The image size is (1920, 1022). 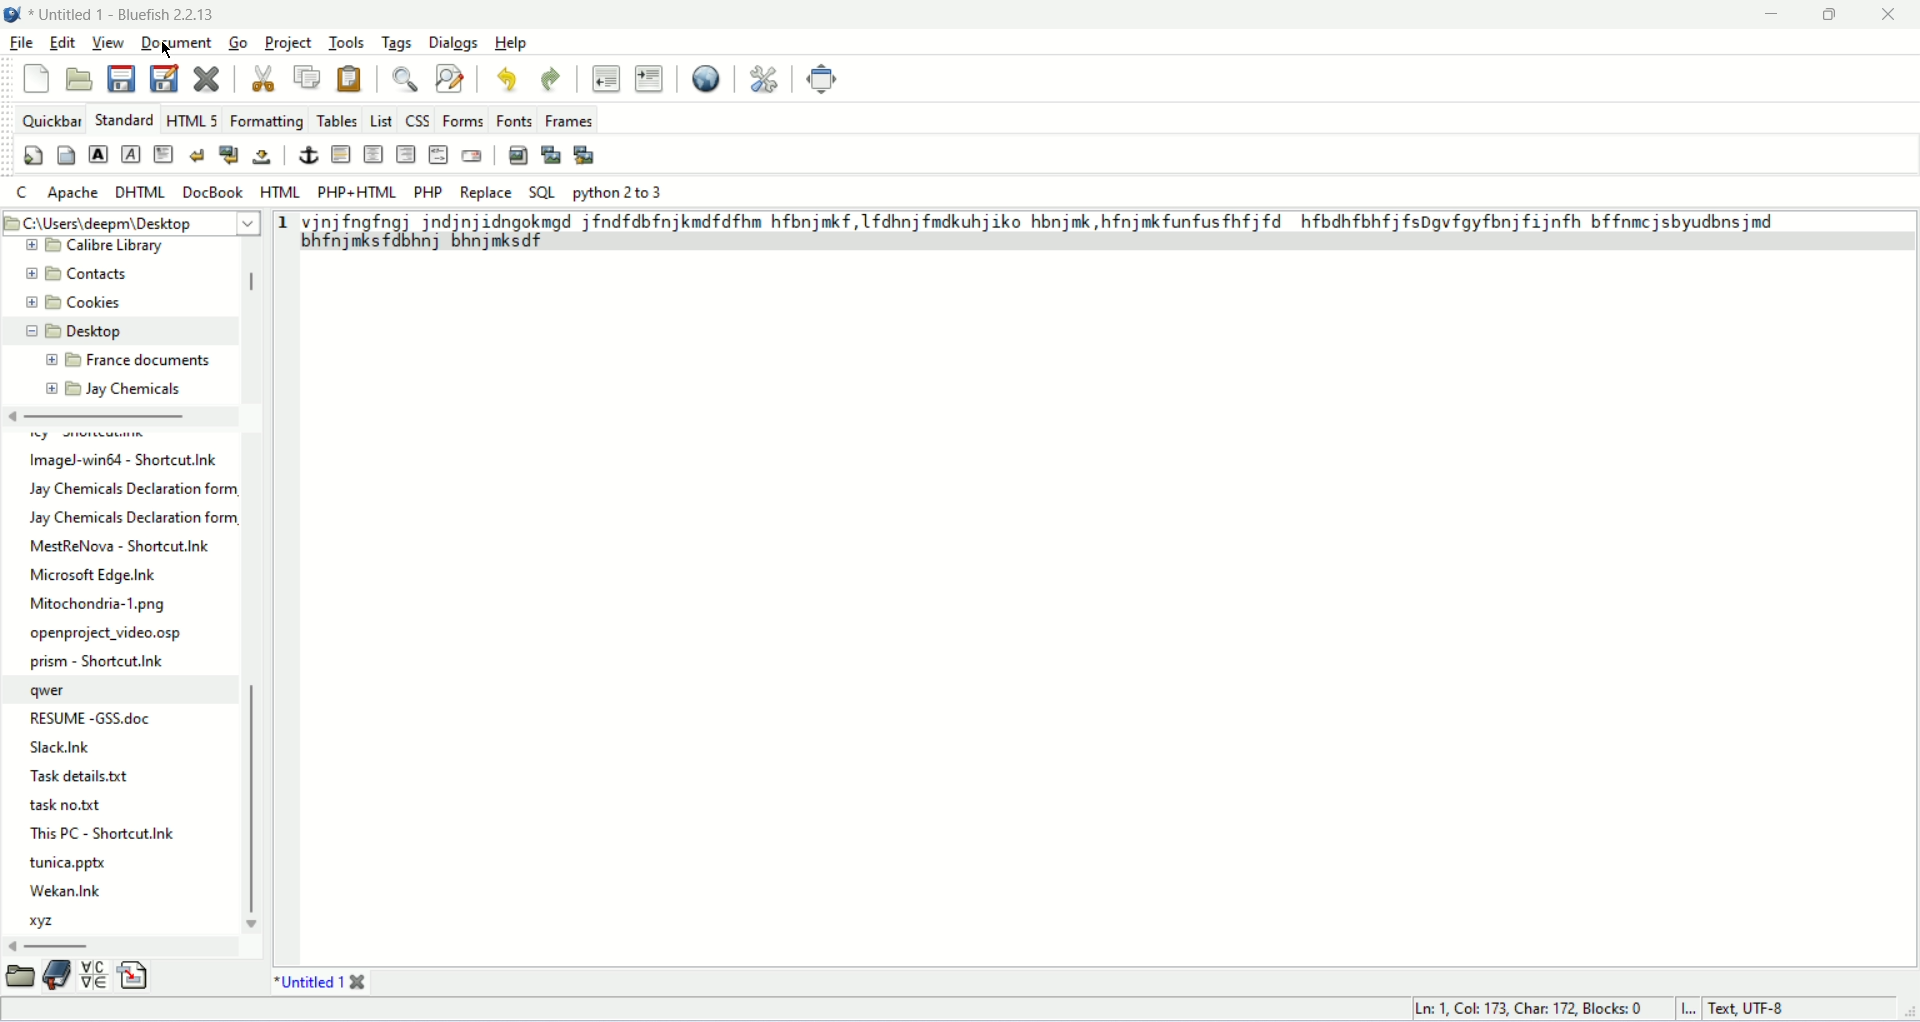 What do you see at coordinates (336, 120) in the screenshot?
I see `tables` at bounding box center [336, 120].